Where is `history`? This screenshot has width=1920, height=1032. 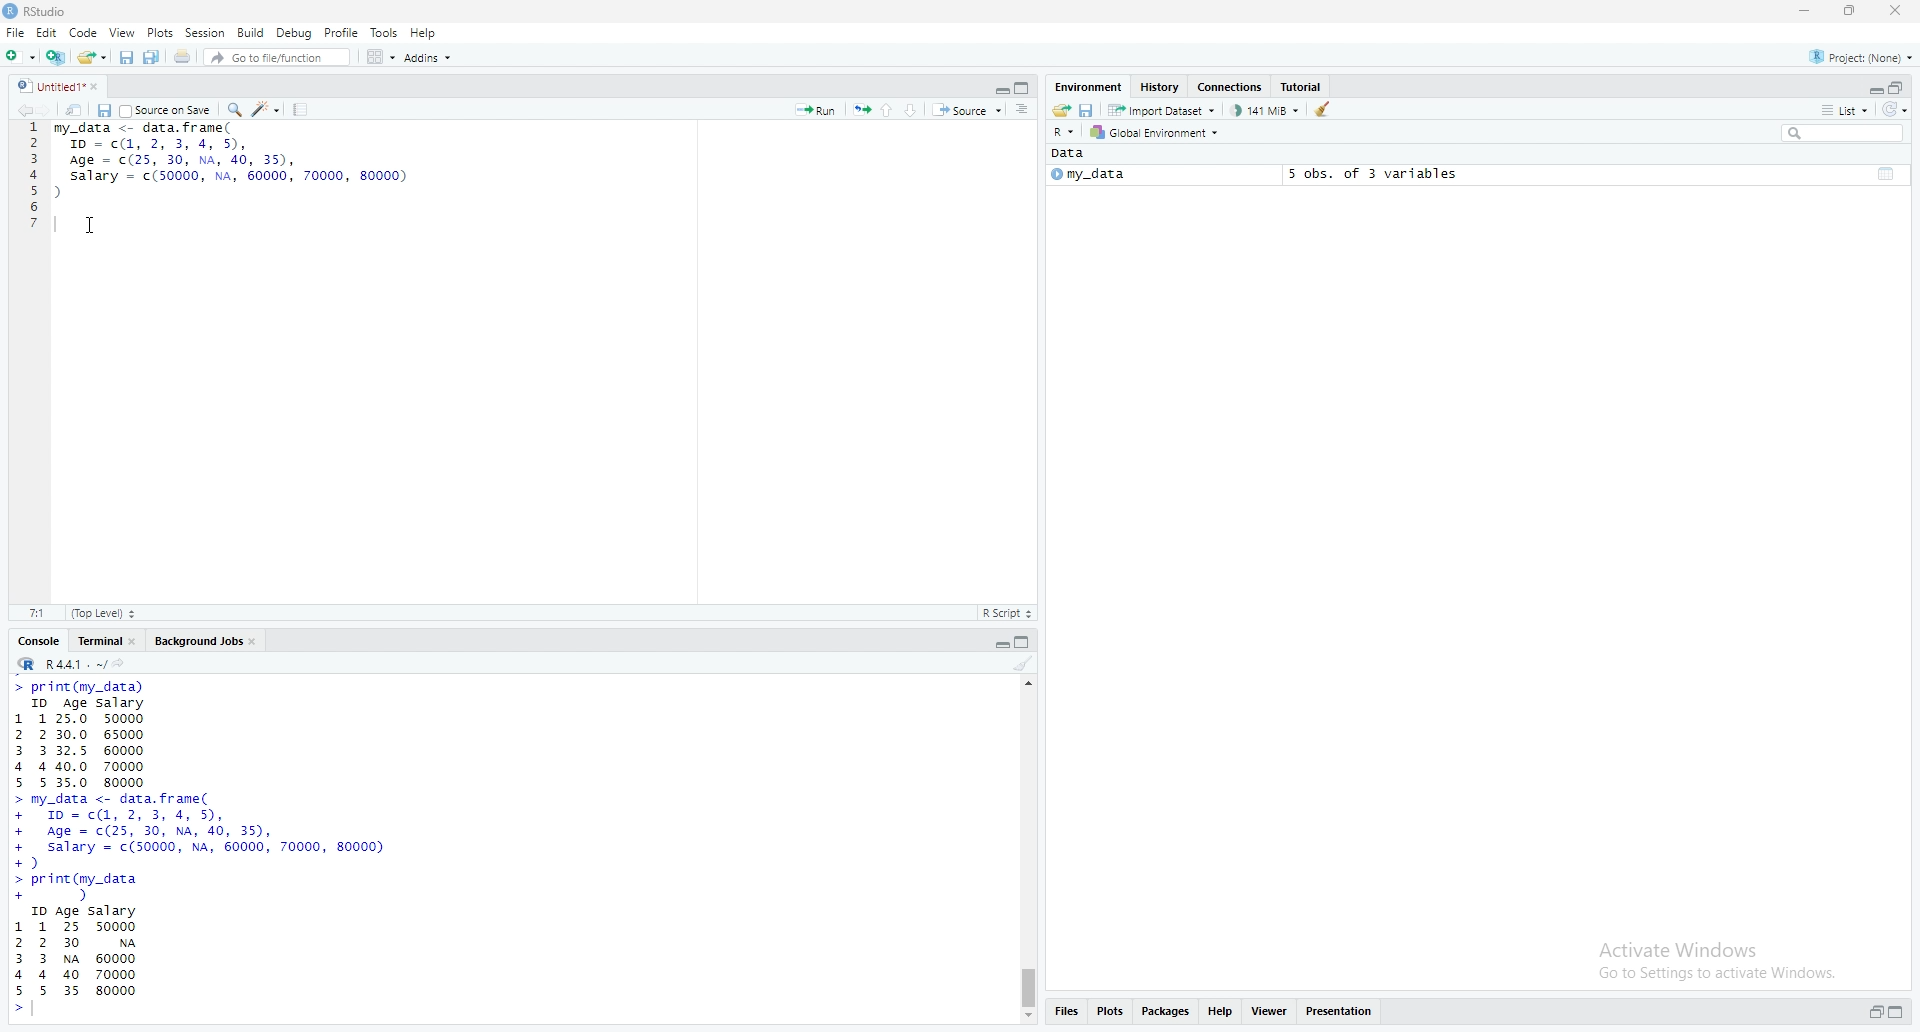
history is located at coordinates (1160, 86).